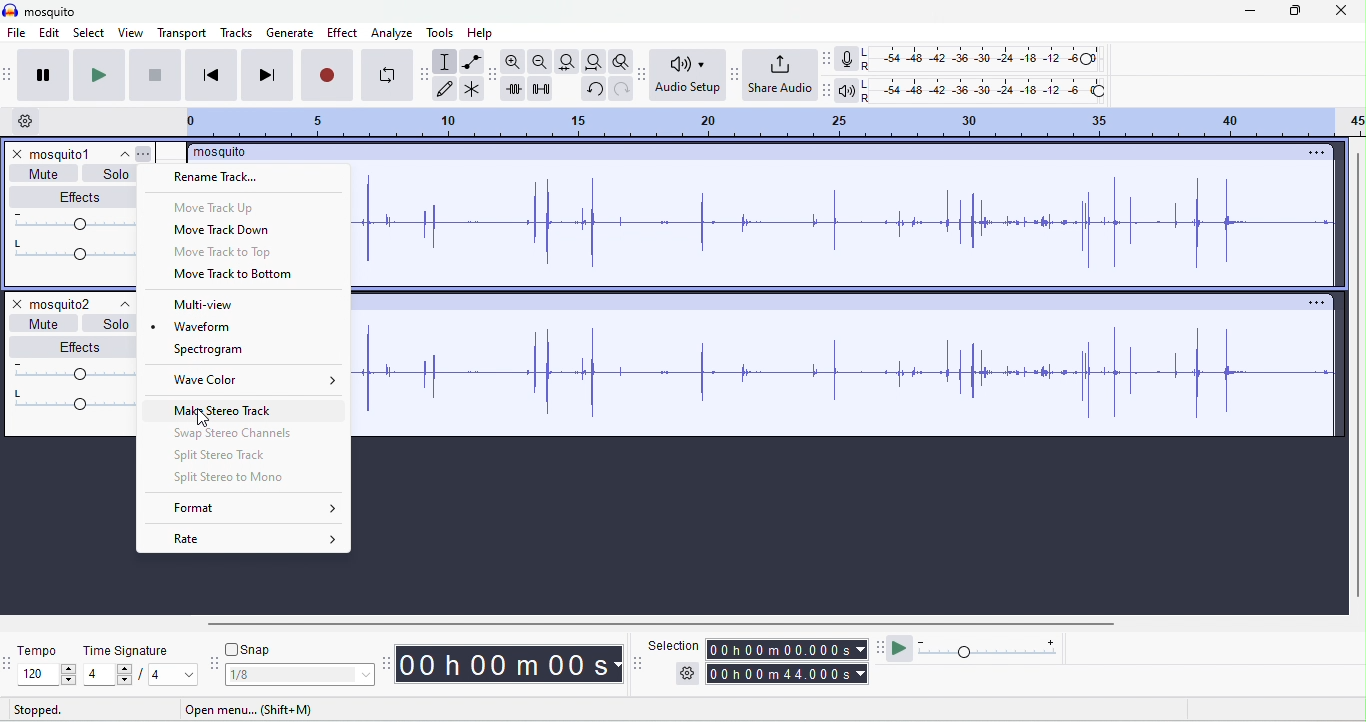 The width and height of the screenshot is (1366, 722). Describe the element at coordinates (993, 648) in the screenshot. I see `playback speed` at that location.